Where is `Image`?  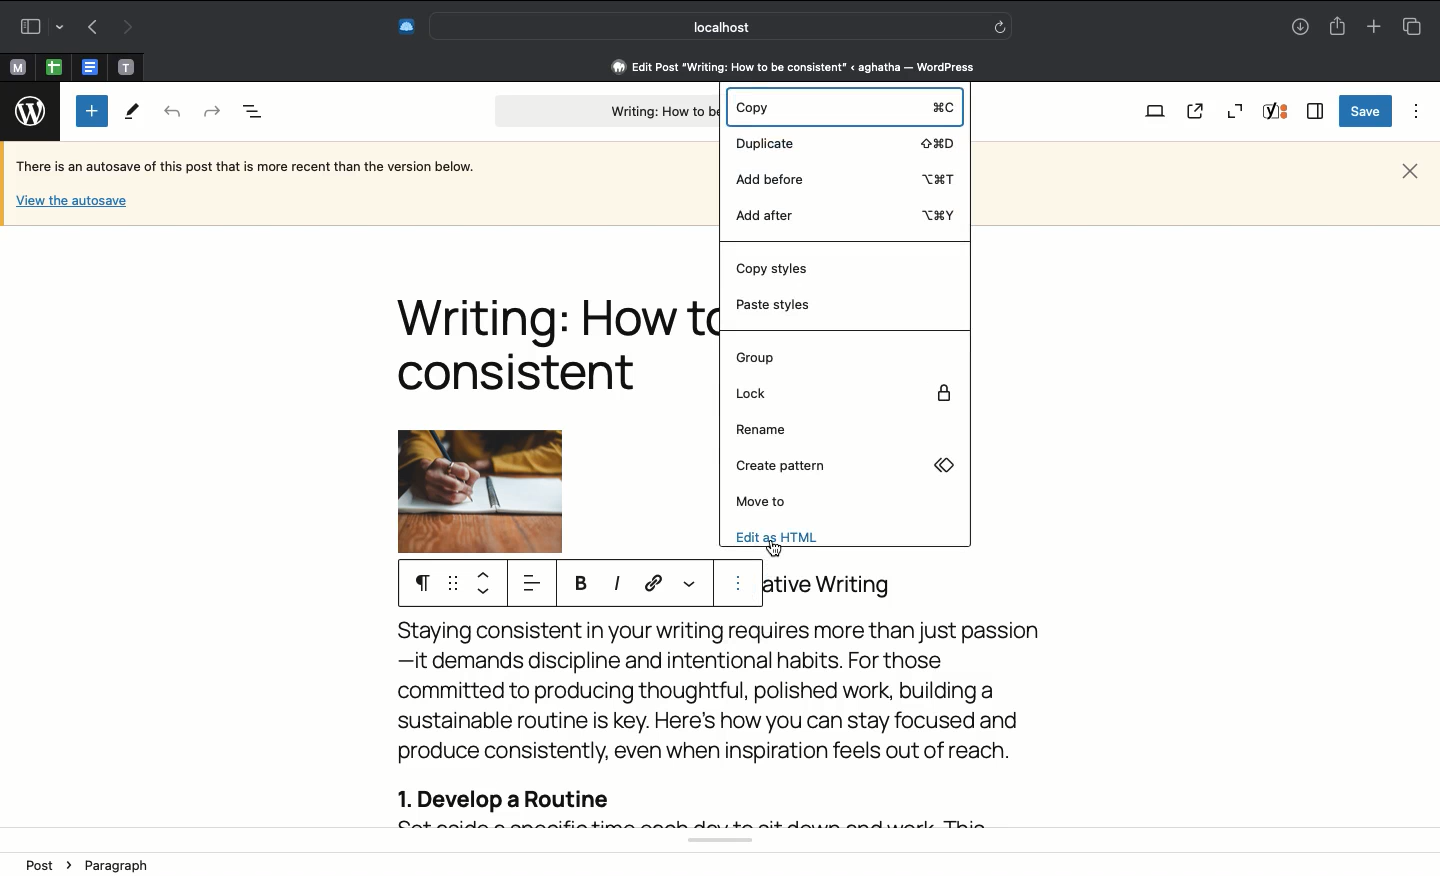 Image is located at coordinates (504, 491).